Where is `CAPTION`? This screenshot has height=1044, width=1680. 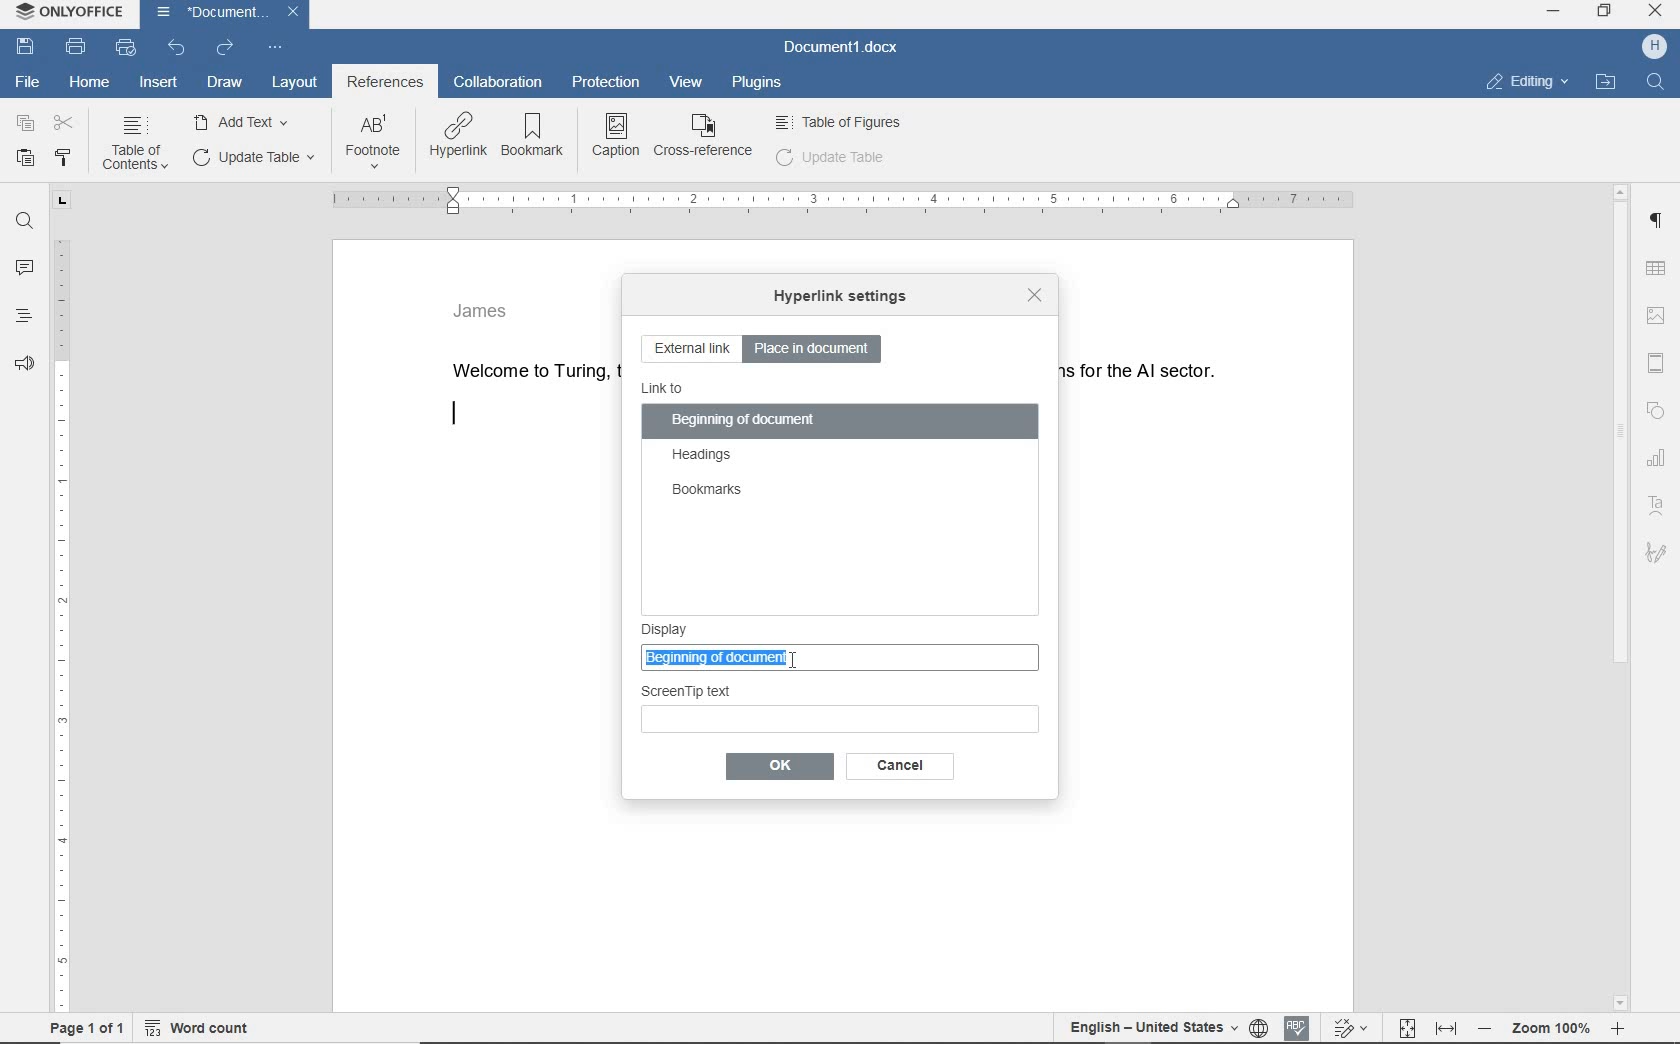 CAPTION is located at coordinates (617, 135).